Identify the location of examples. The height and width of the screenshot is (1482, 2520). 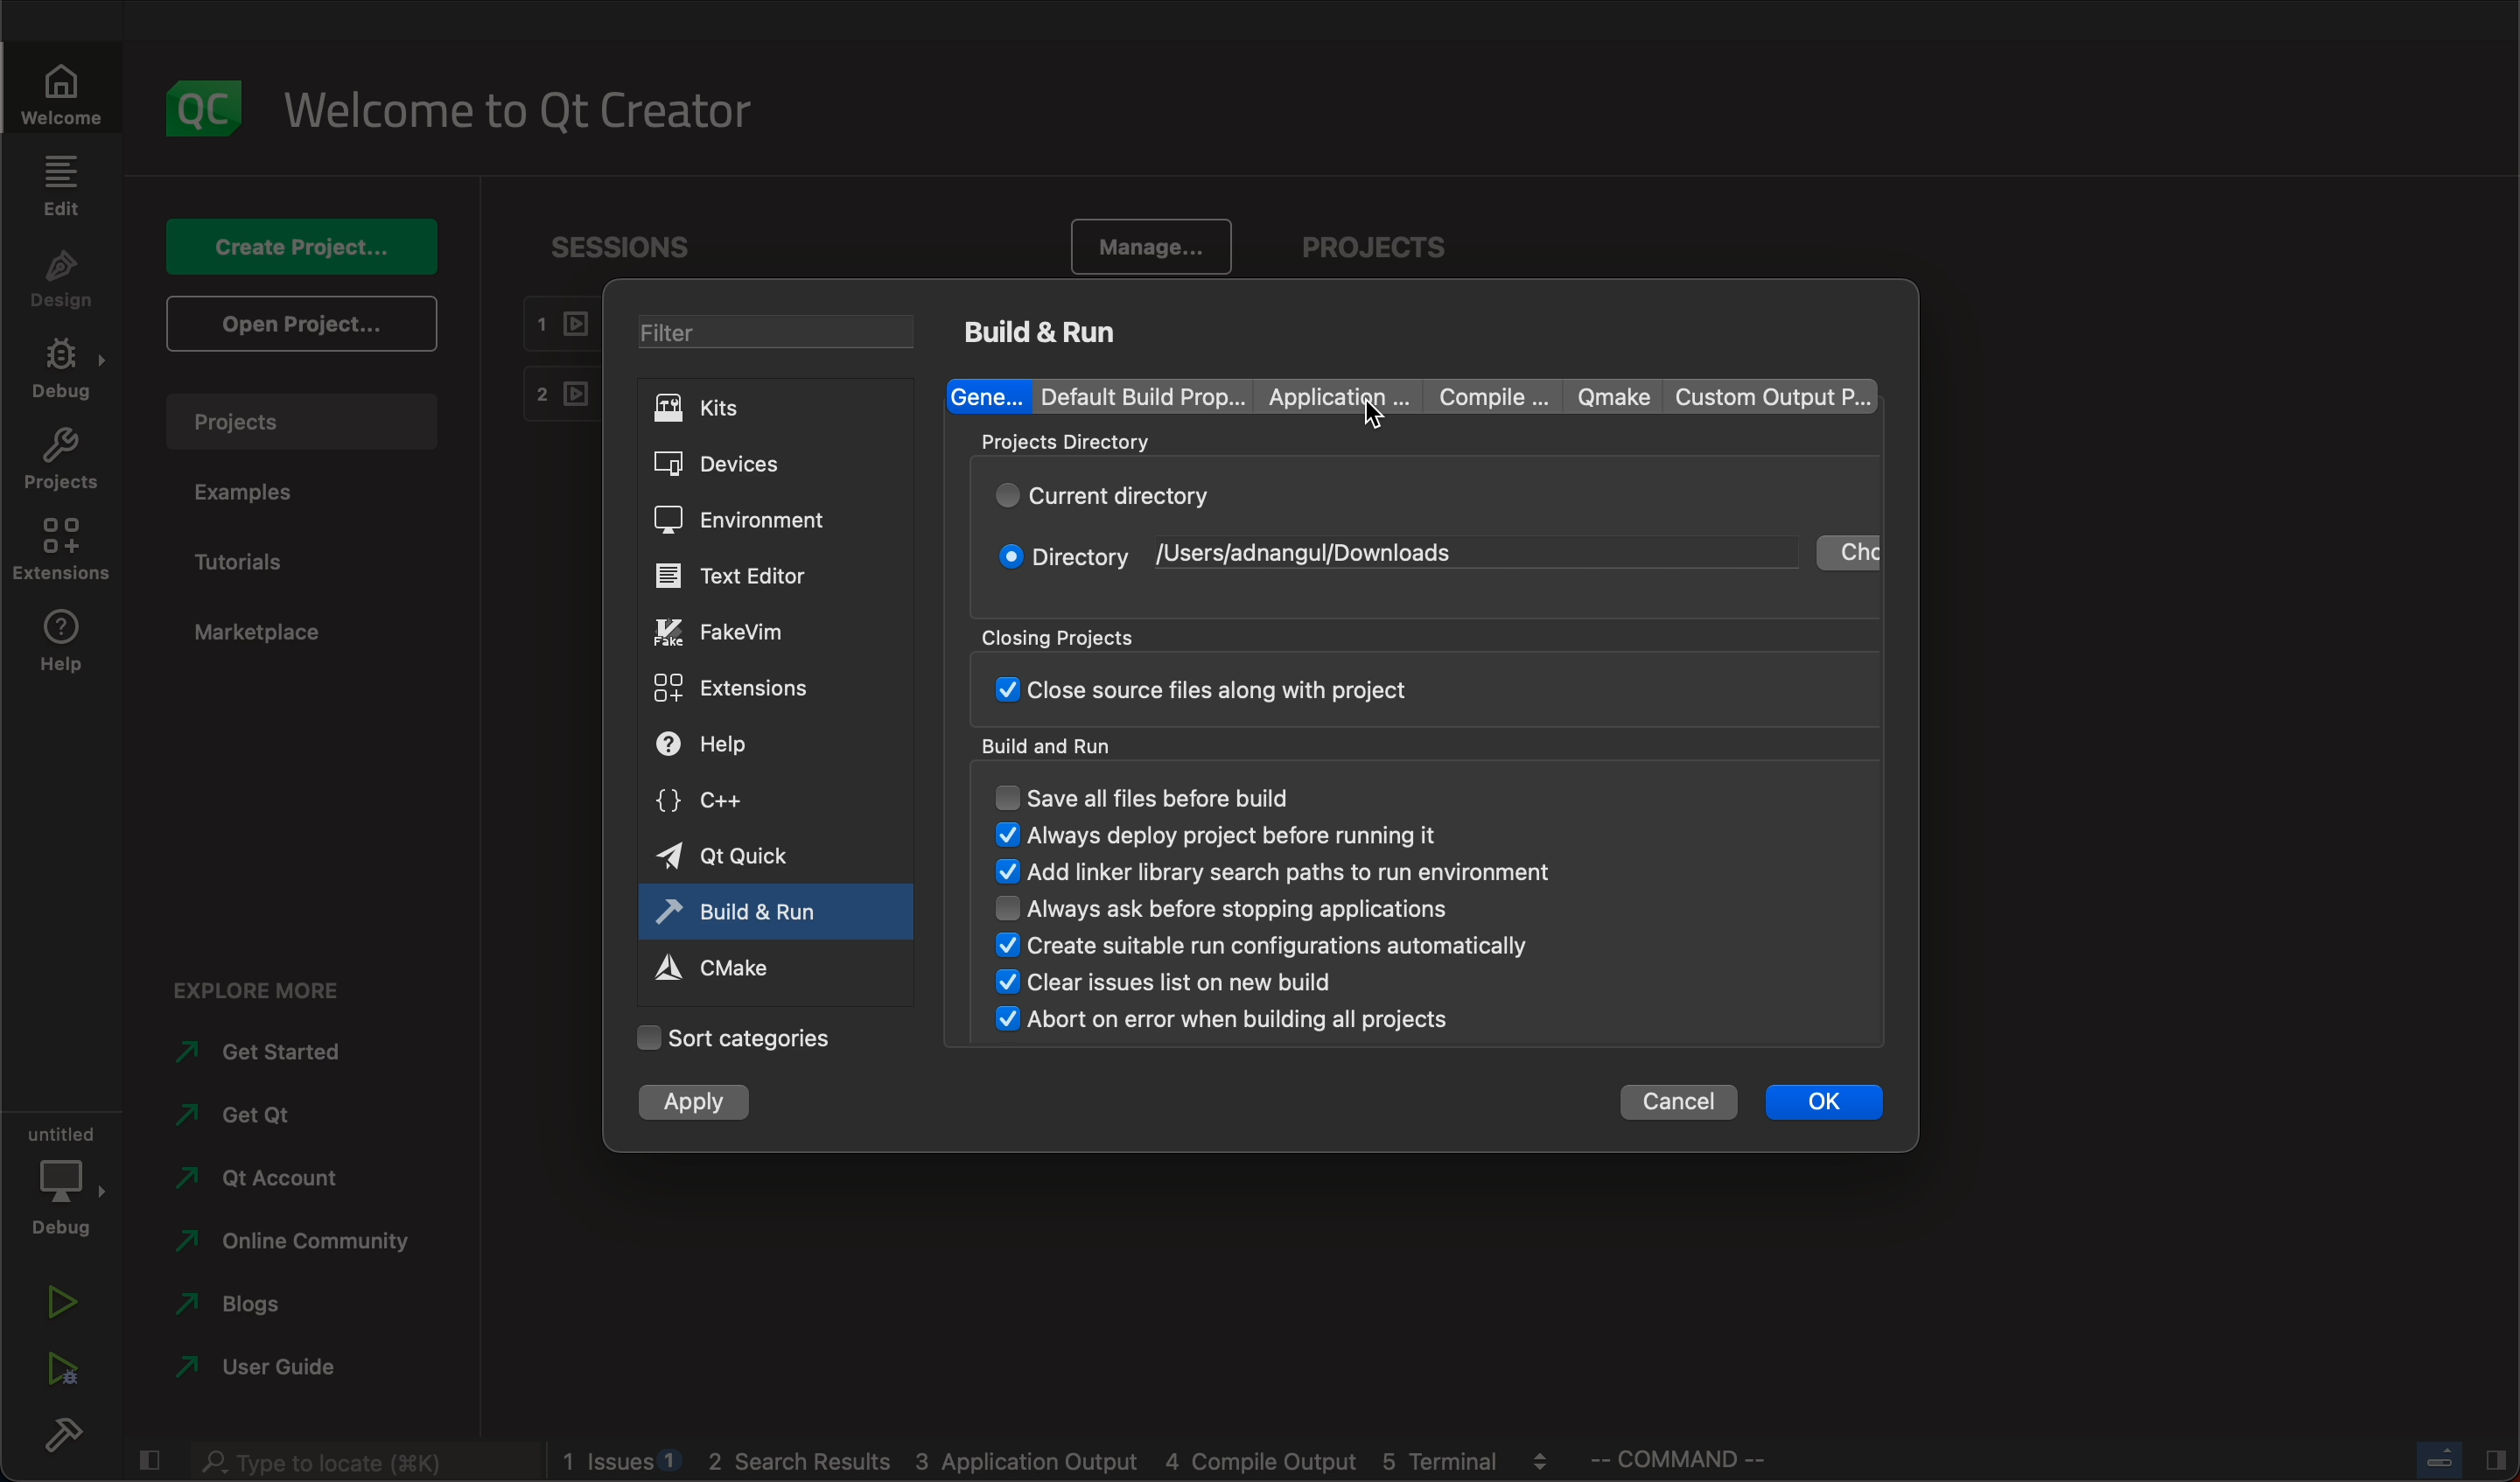
(246, 489).